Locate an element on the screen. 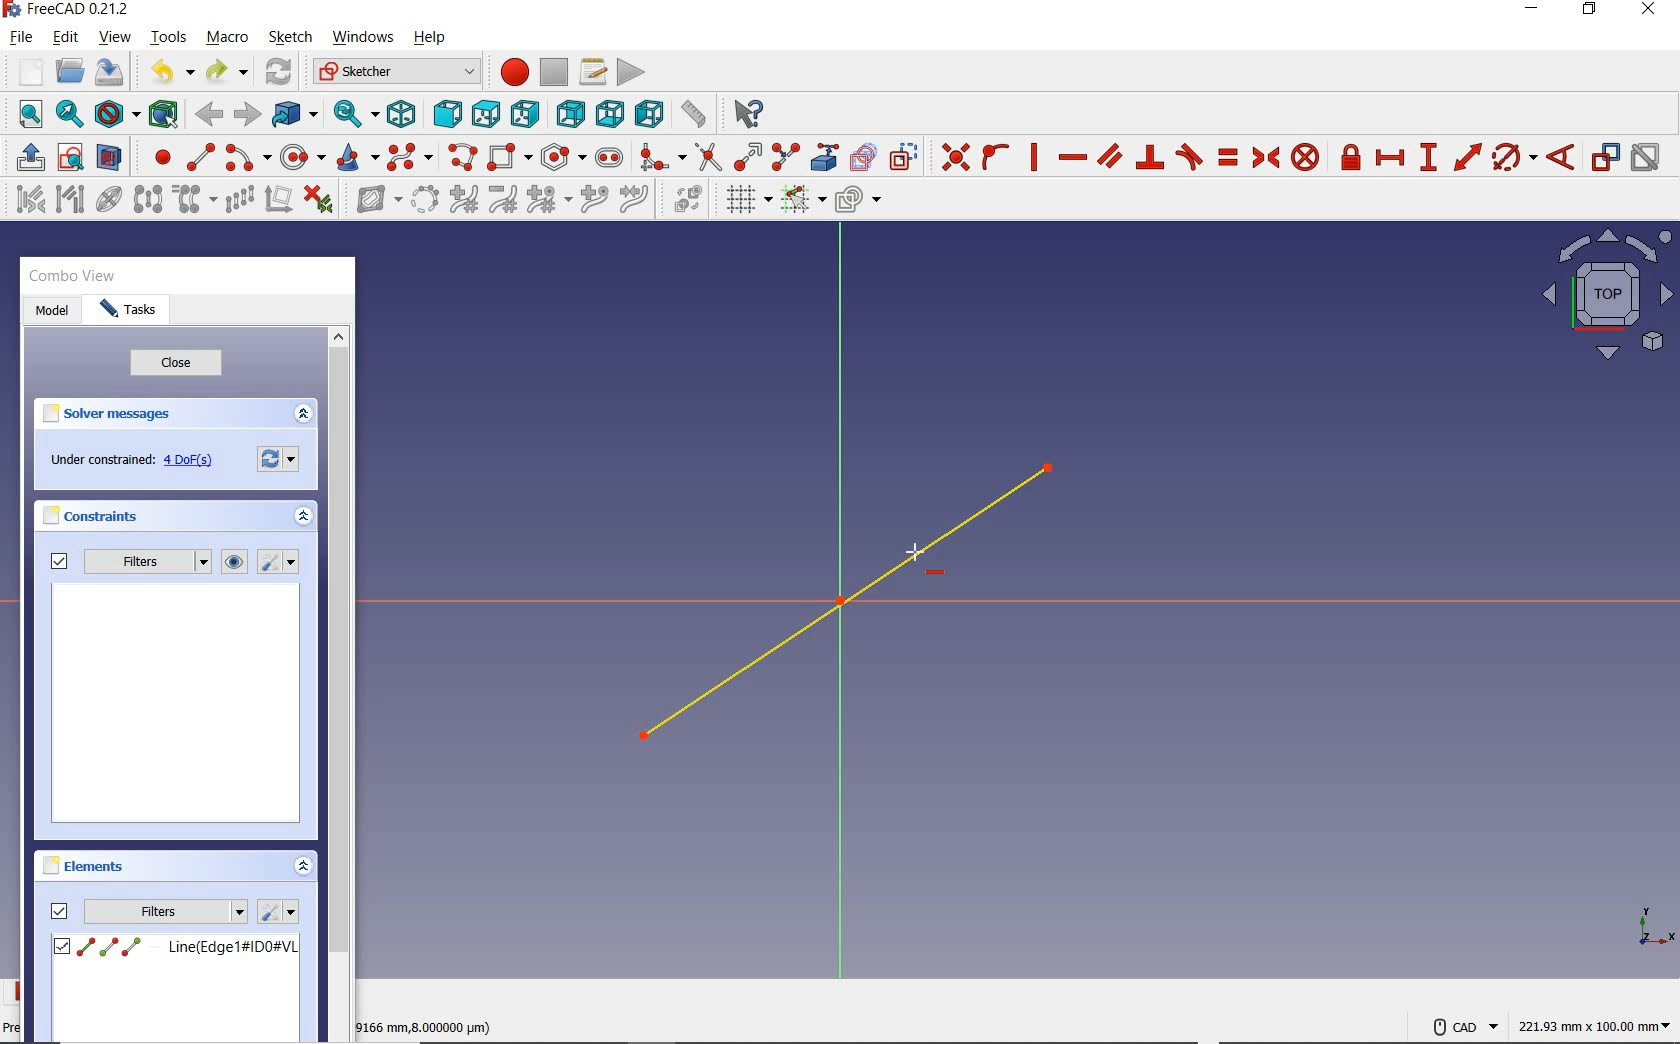 Image resolution: width=1680 pixels, height=1044 pixels. UNDO is located at coordinates (170, 75).